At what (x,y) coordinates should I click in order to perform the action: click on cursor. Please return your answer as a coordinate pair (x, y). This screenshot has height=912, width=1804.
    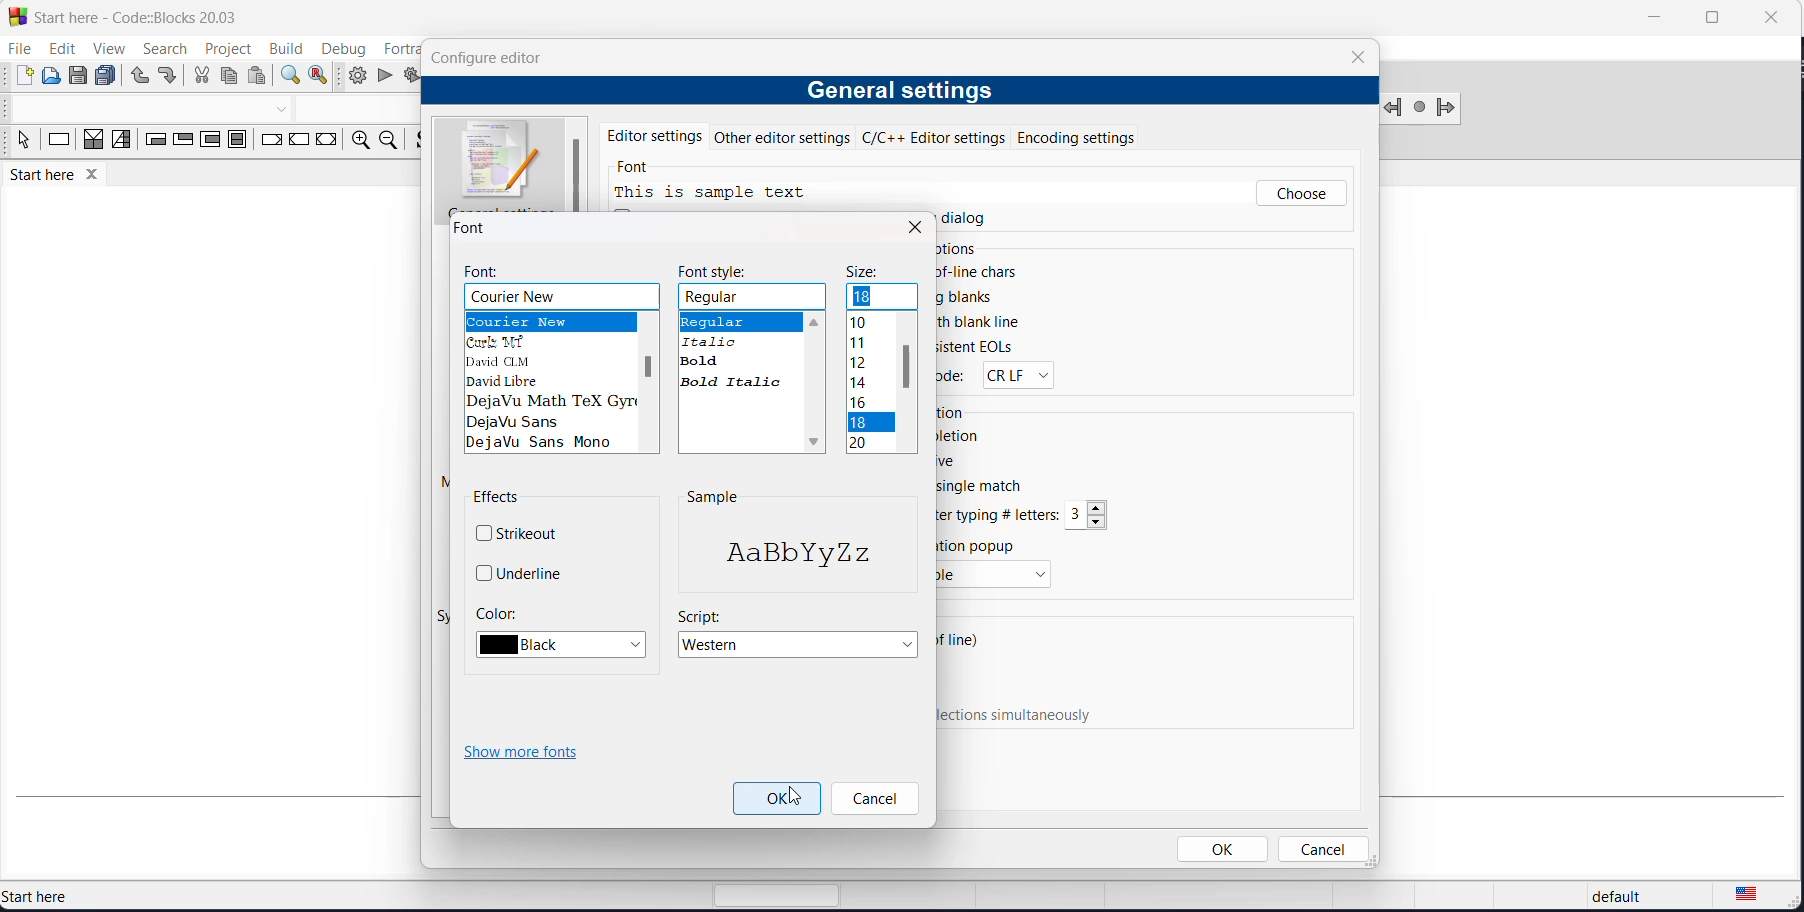
    Looking at the image, I should click on (796, 798).